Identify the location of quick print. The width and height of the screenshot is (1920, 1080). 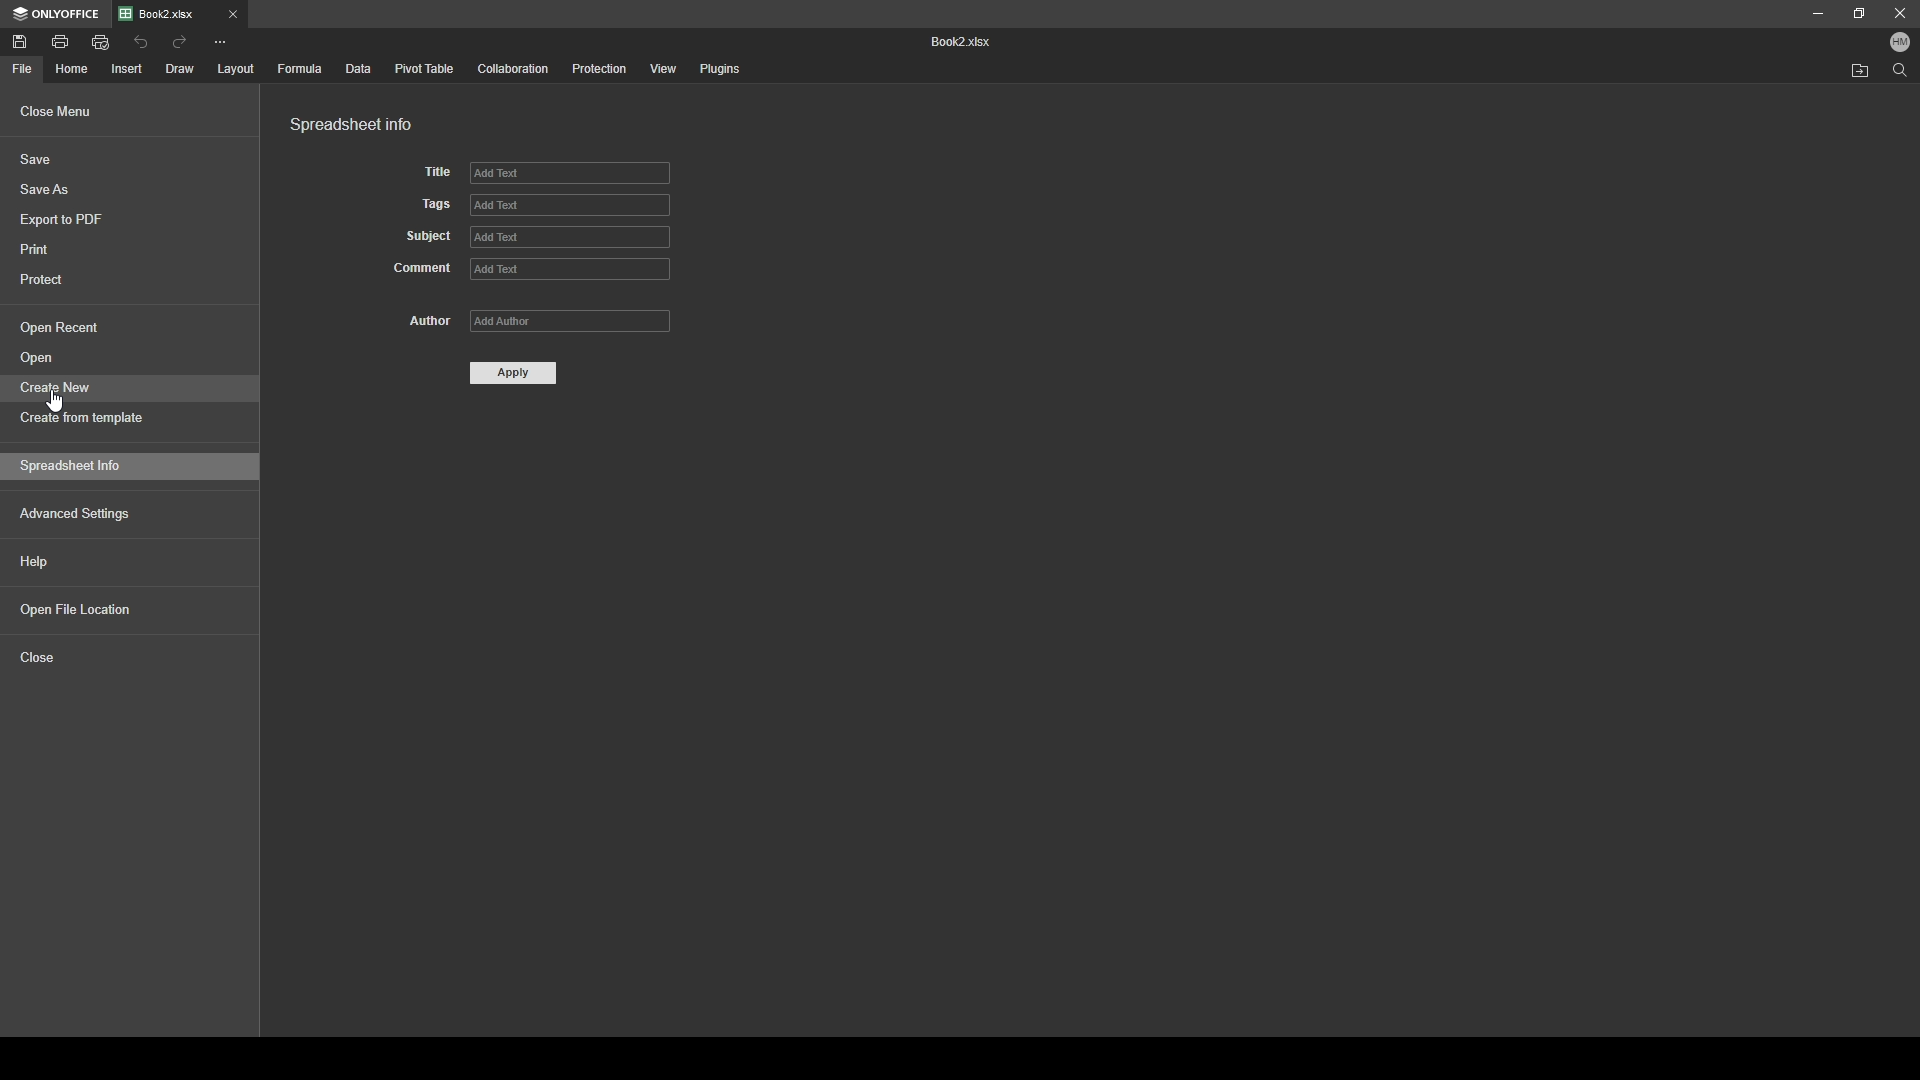
(102, 42).